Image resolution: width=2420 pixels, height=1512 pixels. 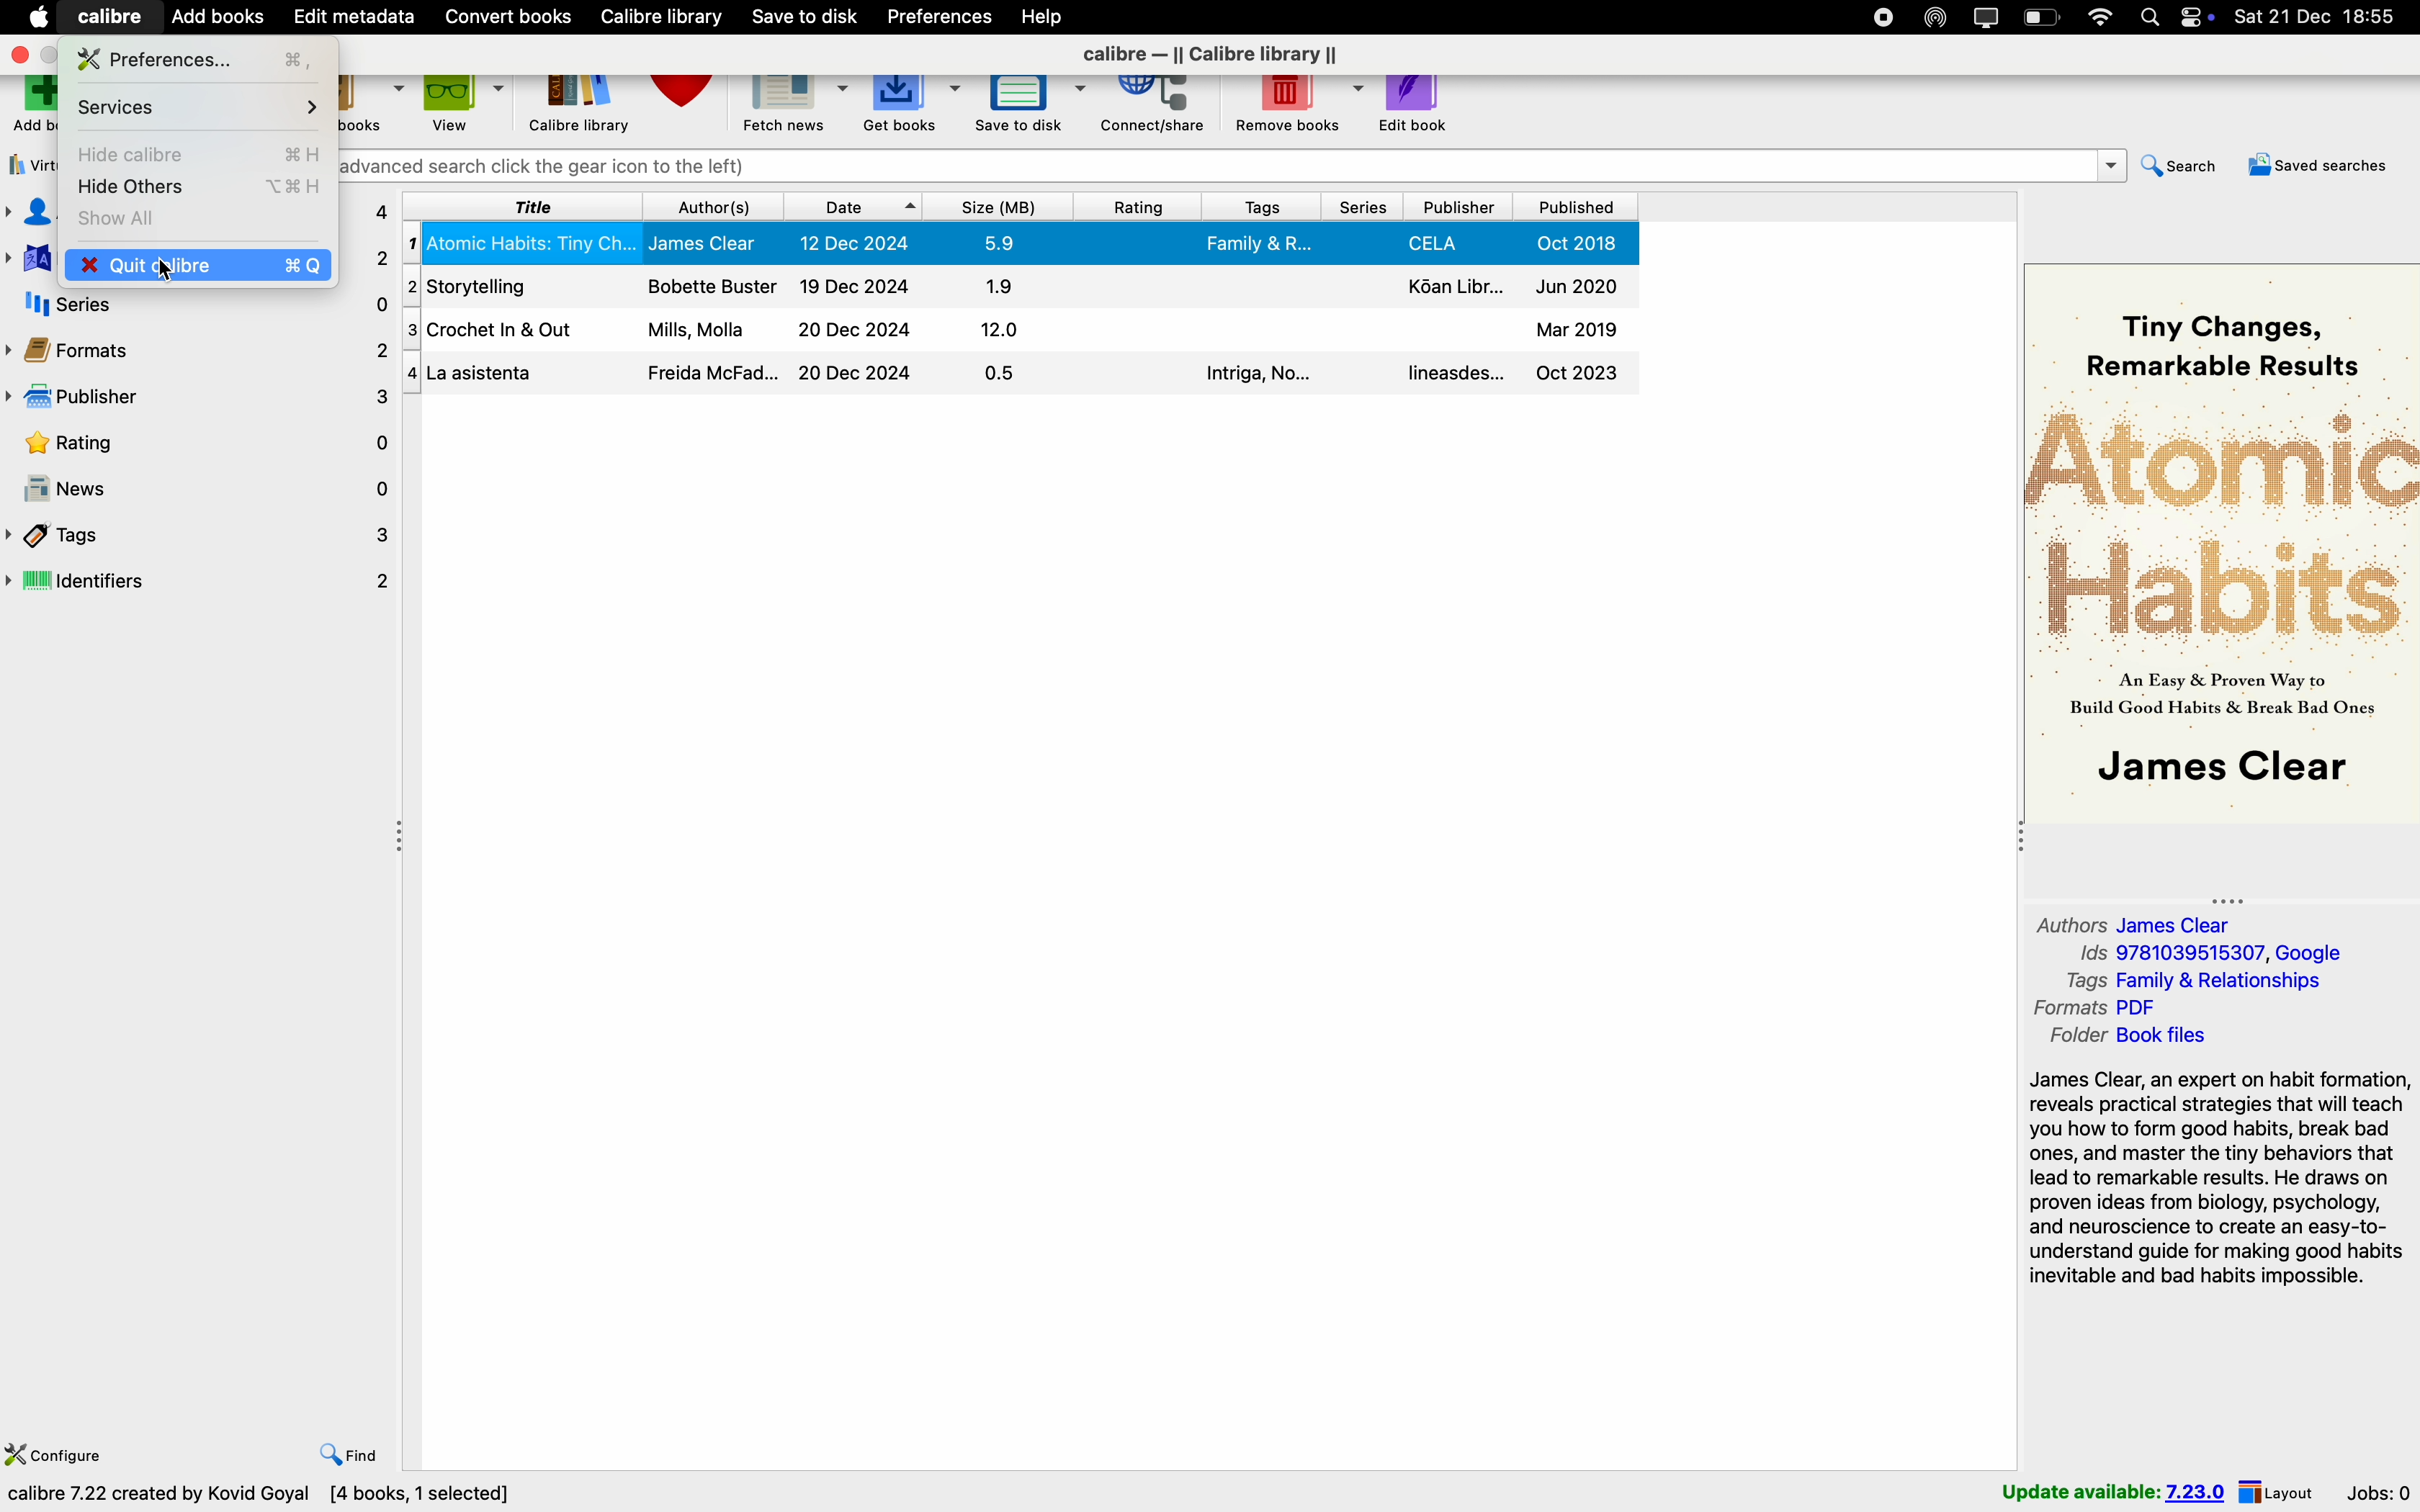 I want to click on rating, so click(x=1139, y=207).